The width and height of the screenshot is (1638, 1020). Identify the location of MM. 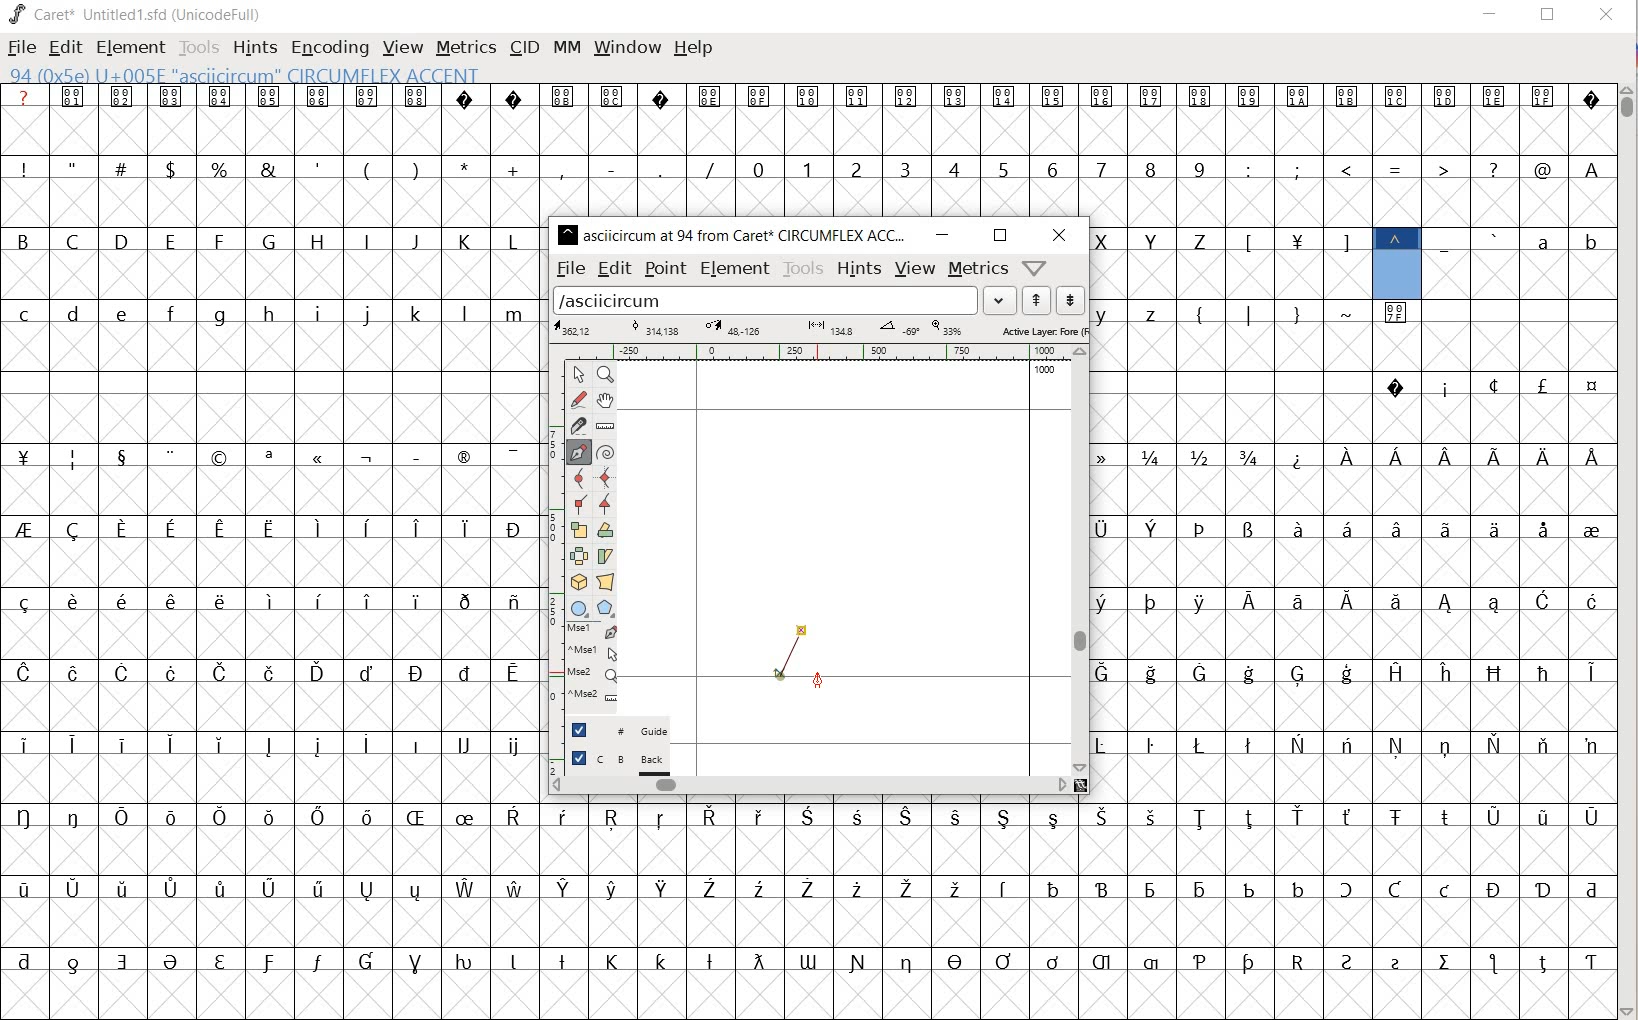
(563, 47).